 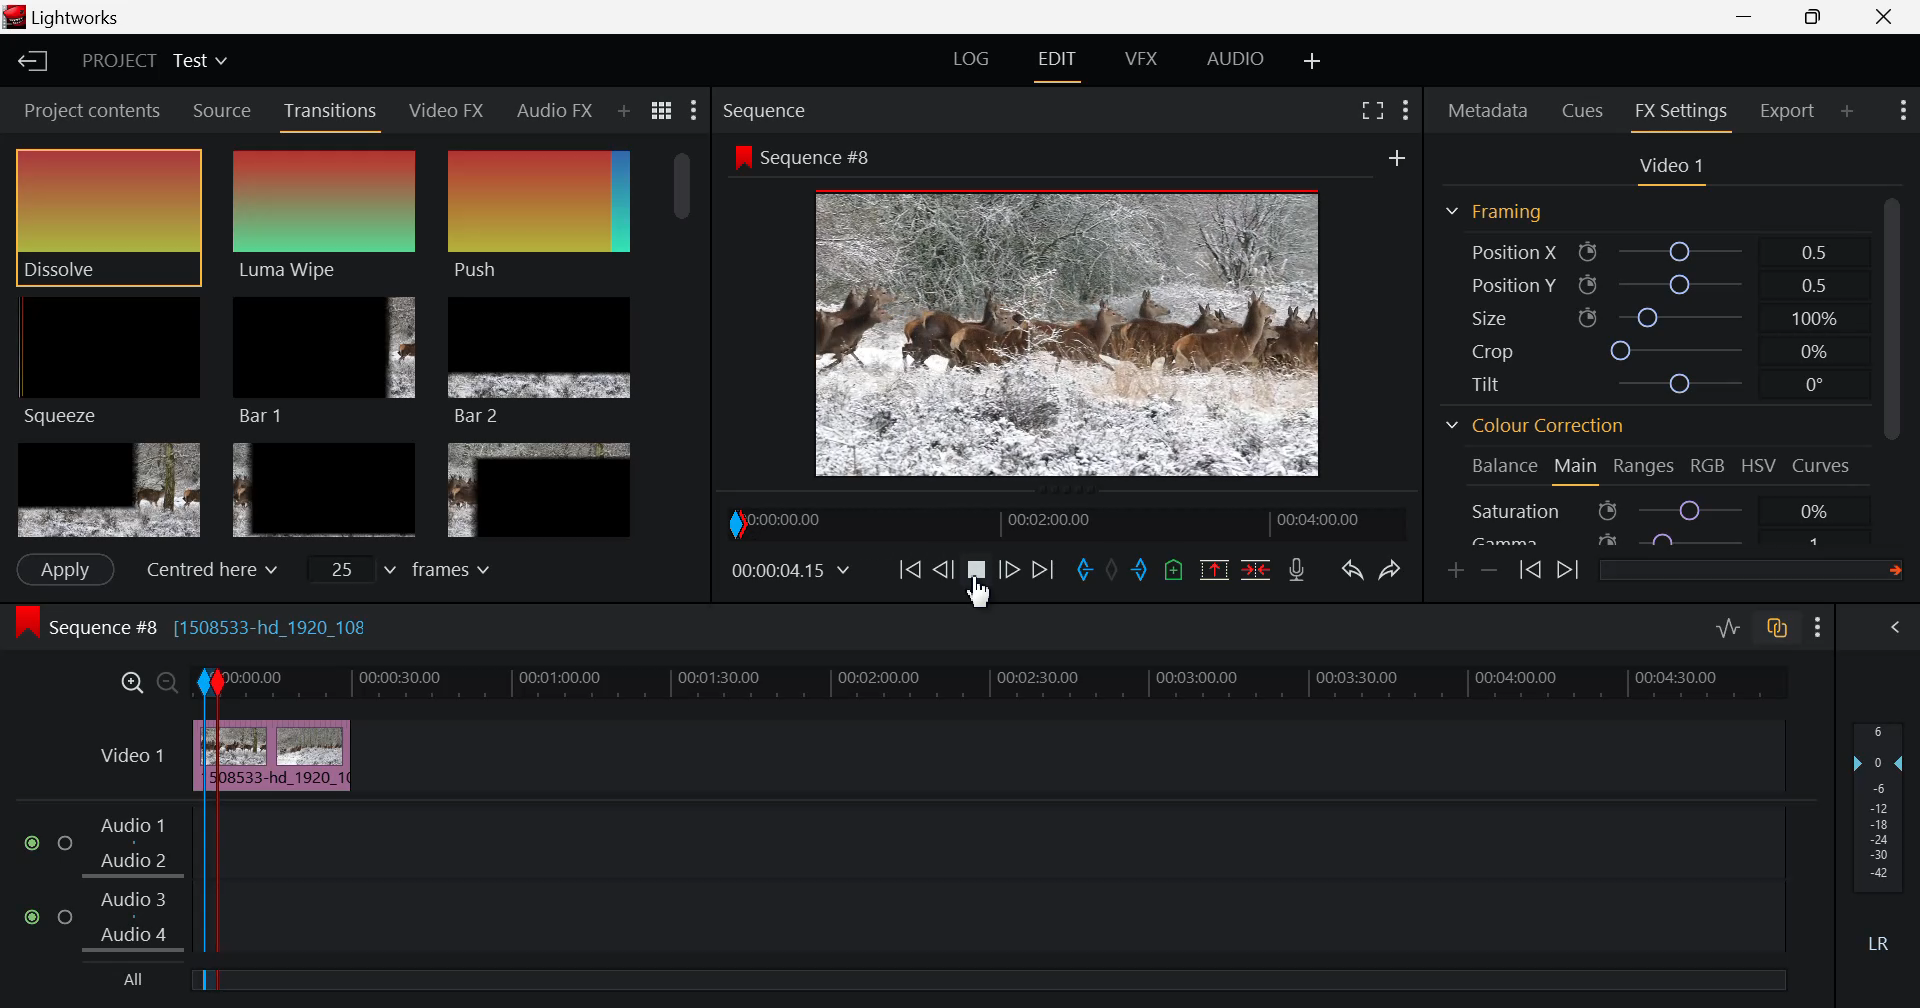 I want to click on Box 5, so click(x=325, y=492).